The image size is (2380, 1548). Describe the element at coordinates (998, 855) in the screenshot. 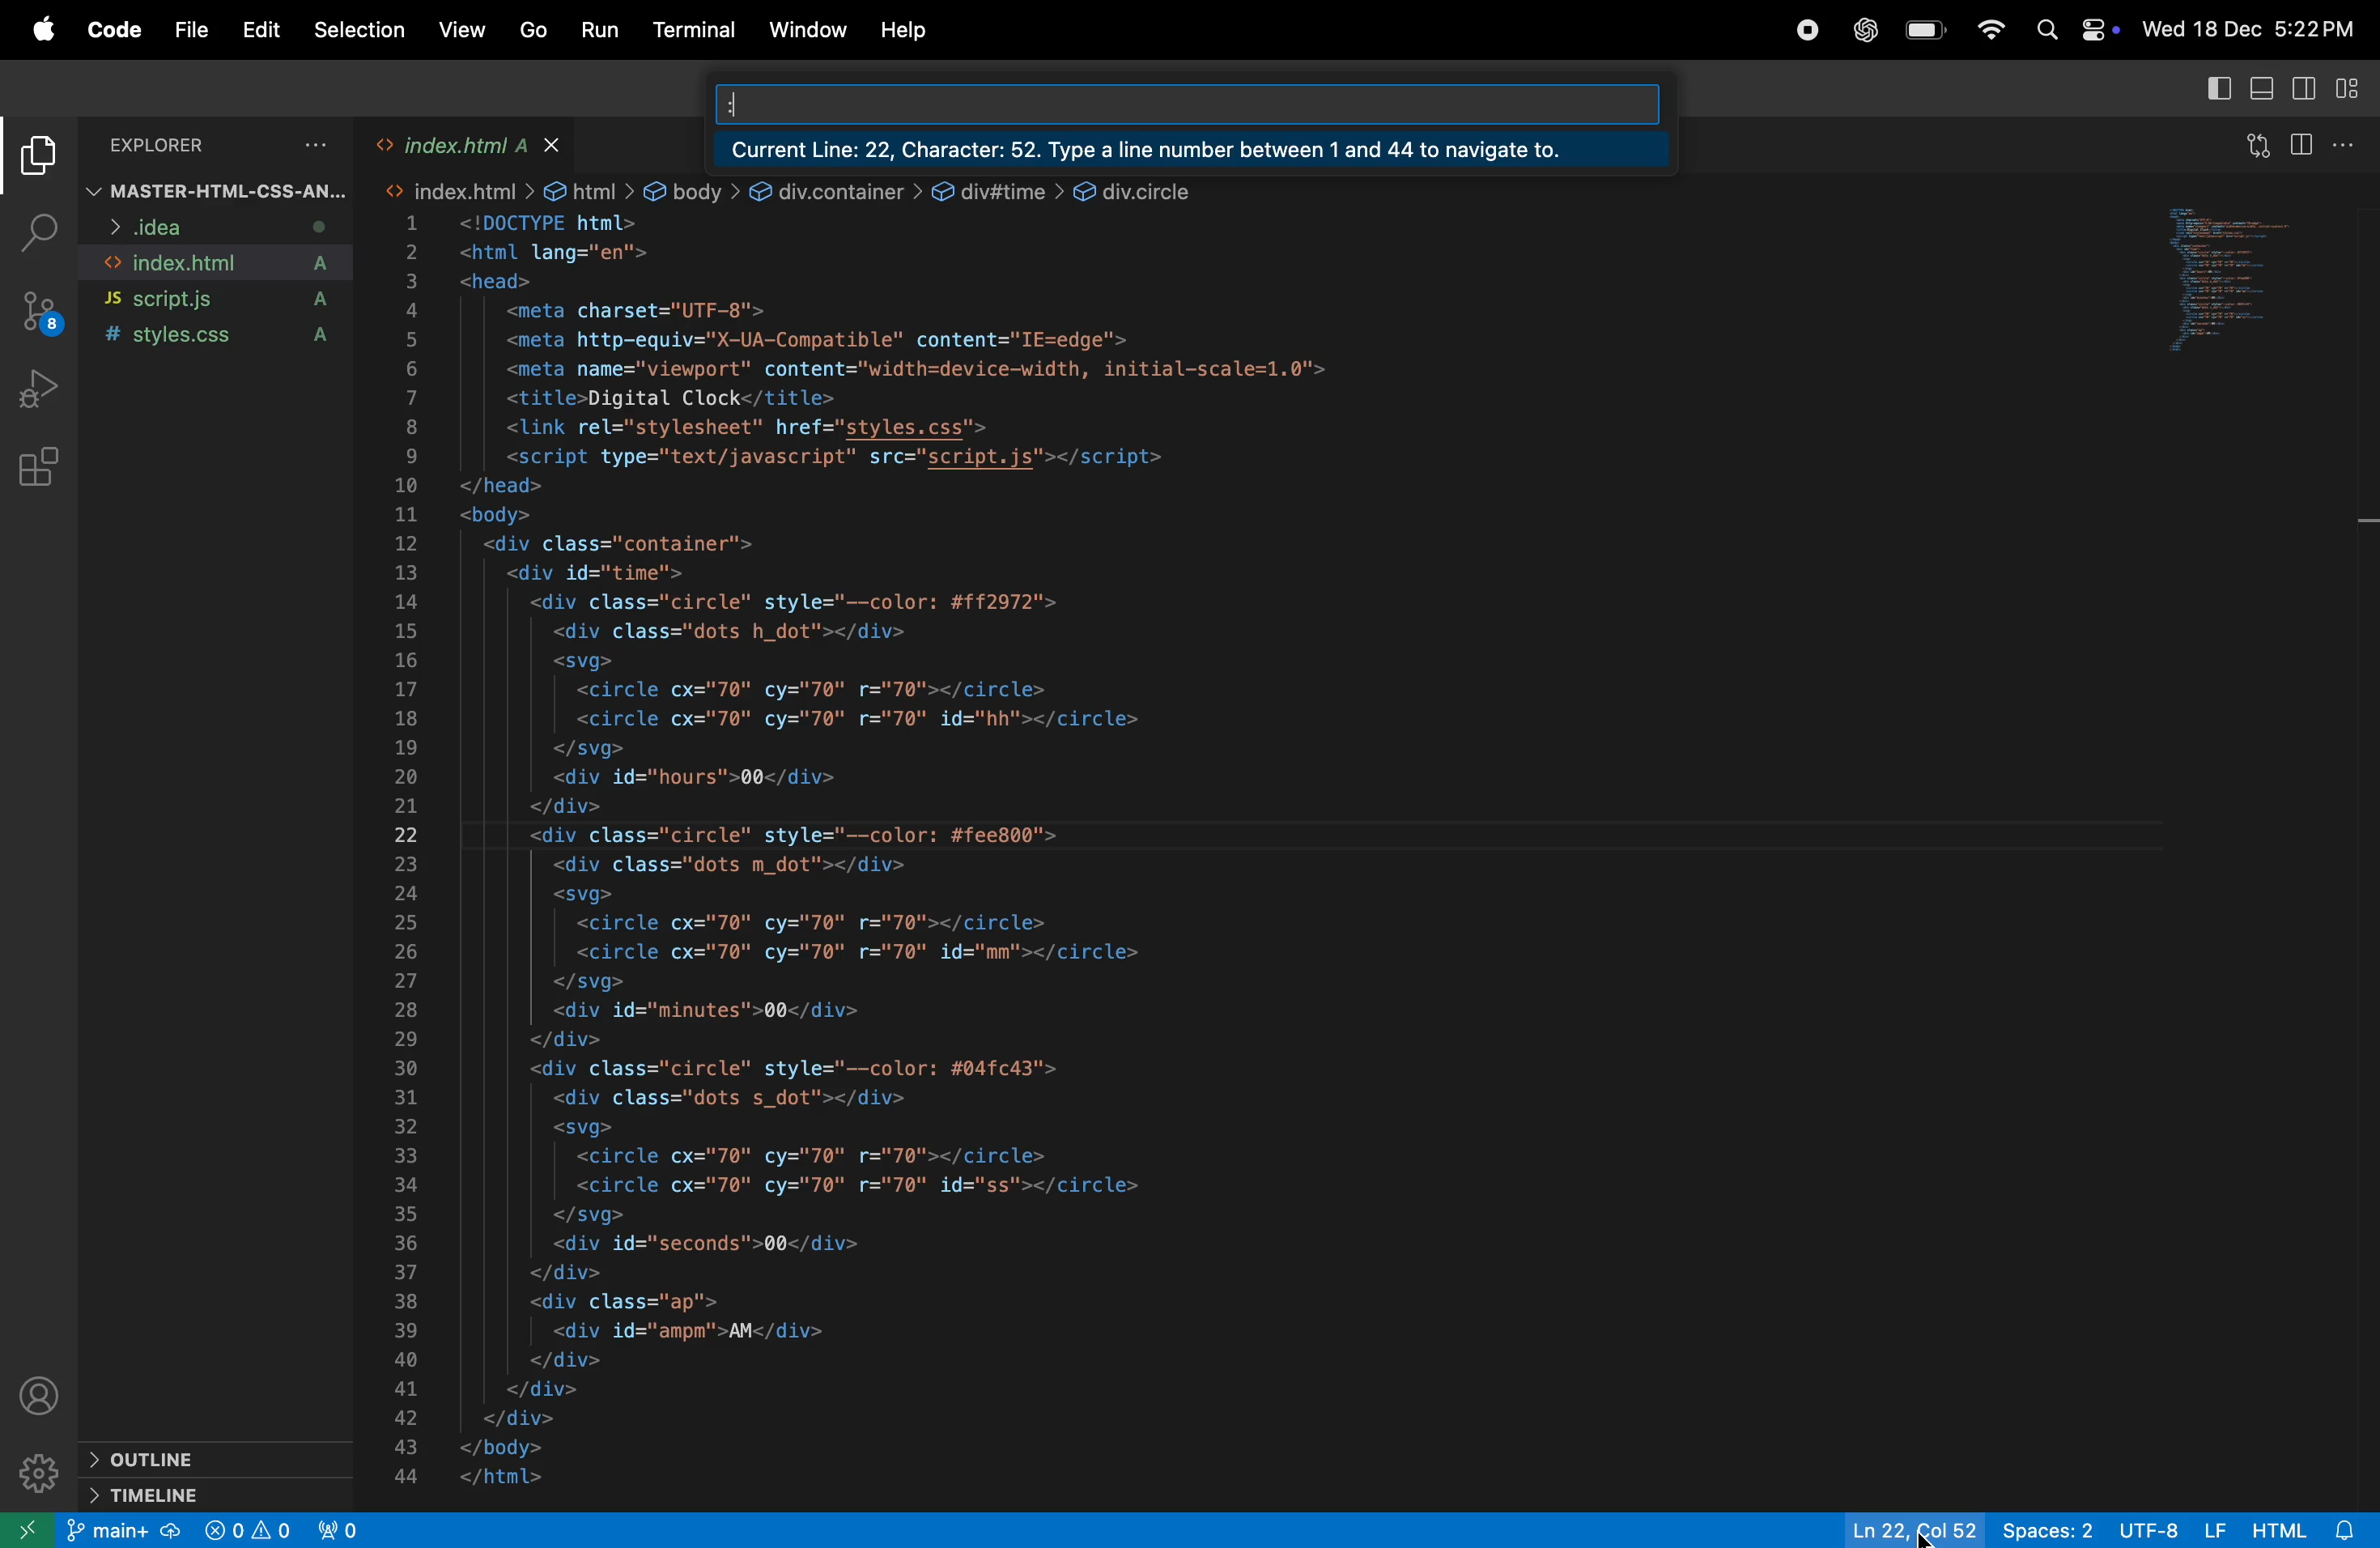

I see `<!DOCTYPE html>
<html lang="en">
<head>
<meta charset="UTF-8">
<meta http-equiv="X-UA-Compatible" content="IE=edge">
<meta name="viewport" content="width=device-width, initial-scale=1.0">
<title>Digital Clock</title>
<link rel="stylesheet" href="styles.css">
<script type="text/javascript" src="script.js"></script>
</head>
<body>
<div class="container">
<div id="time">
<div class="circle" style="--color: #ff2972">
<div class="dots h_dot"></div>
<svg>
<circle cx="70" cy="70" r="70"></circle>
<circle cx="70" cy="70" r="70" id="hh"></circle>
</svg>
<div id="hours">00</div>
</div>
<div class="circle" style="--color: #fee800">
<div class="dots m_dot"></div>
<svg>
<circle cx="70" cy="70" r="70"></circle>
<circle cx="70" cy="70" r="70" id="mm"></circle>
</svg>
<div id="minutes">00</div>
</div>
<div class="circle" style="-—color: #04fc43">
<div class="dots s_dot"></div>
<svg>
<circle cx="70" cy="70" r="70"></circle>
<circle cx="70" cy="70" r="70" id="ss"></circle>
</svg>
<div id="seconds">00</div>
</div>
<div class="ap">
<div id="ampm">AM</div>
</div>
</div>
</div>
</body>
</html>` at that location.